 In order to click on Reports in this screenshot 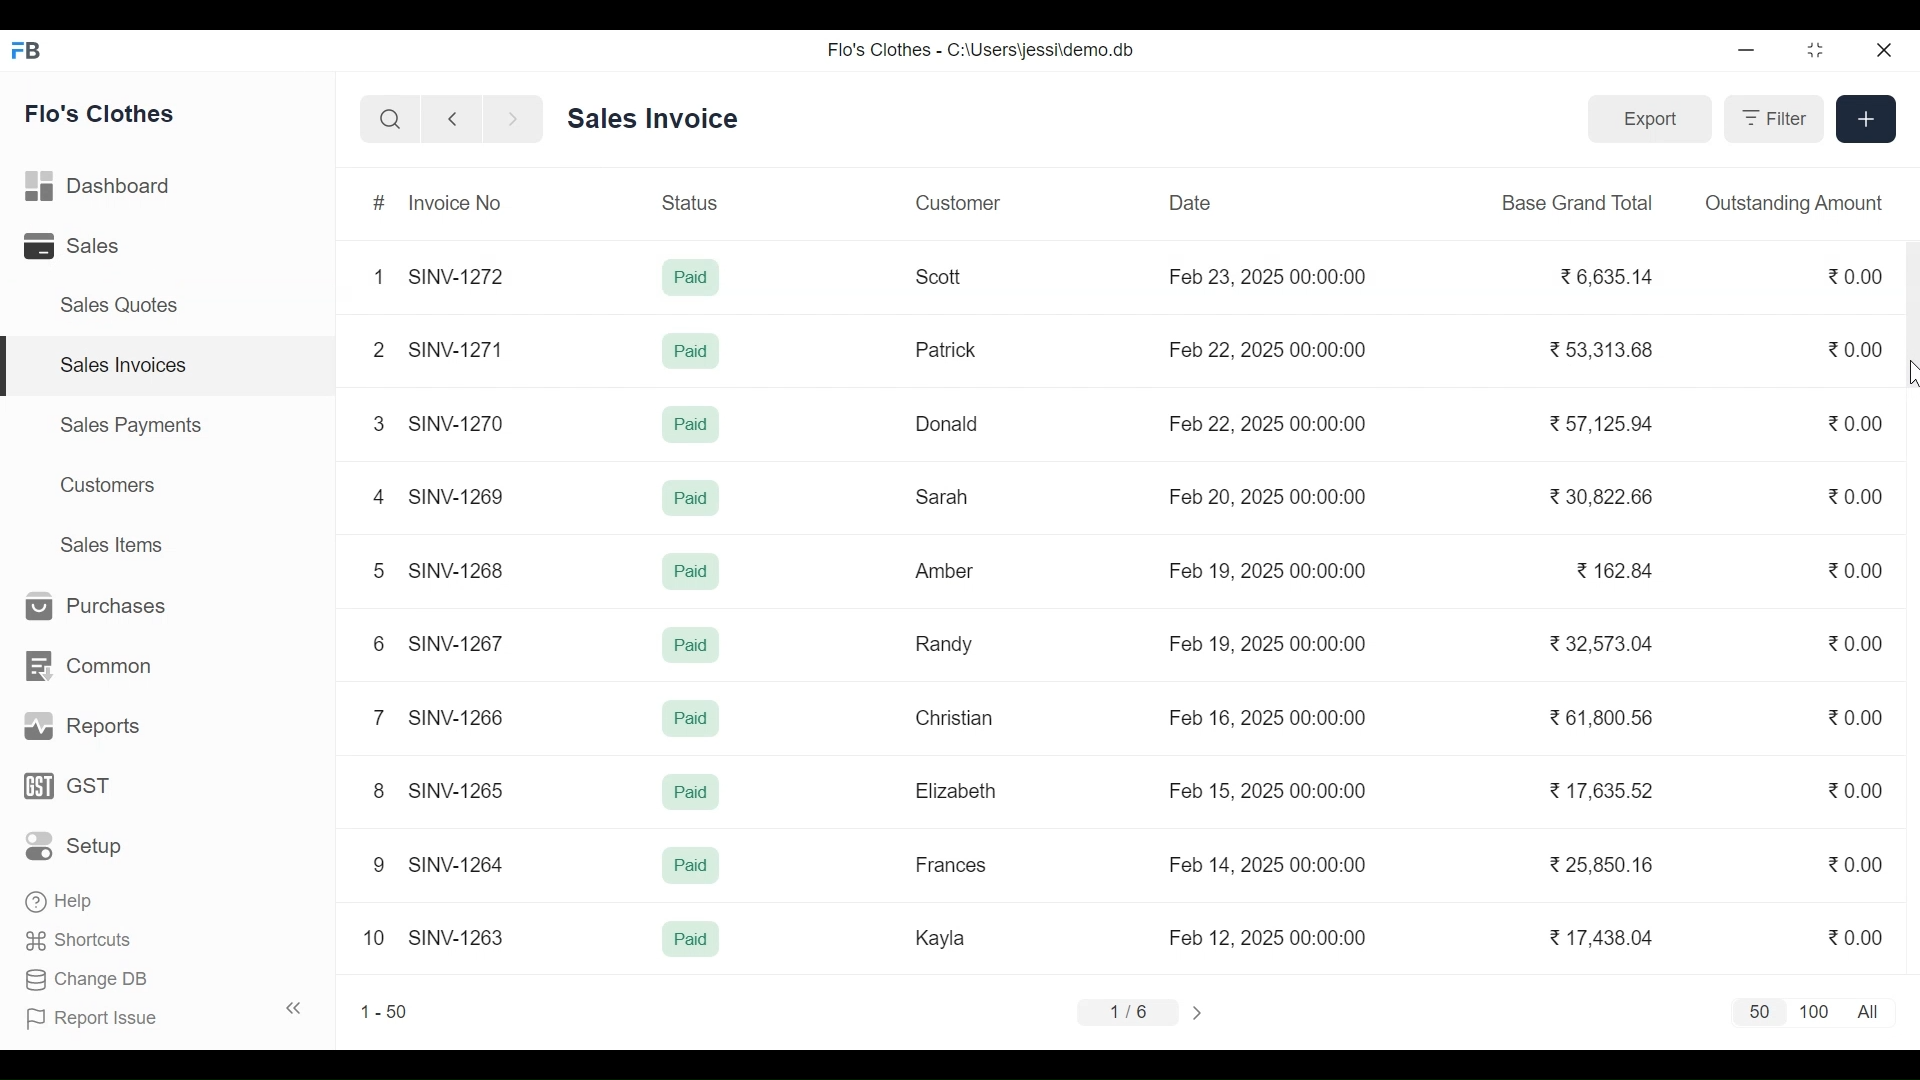, I will do `click(78, 727)`.